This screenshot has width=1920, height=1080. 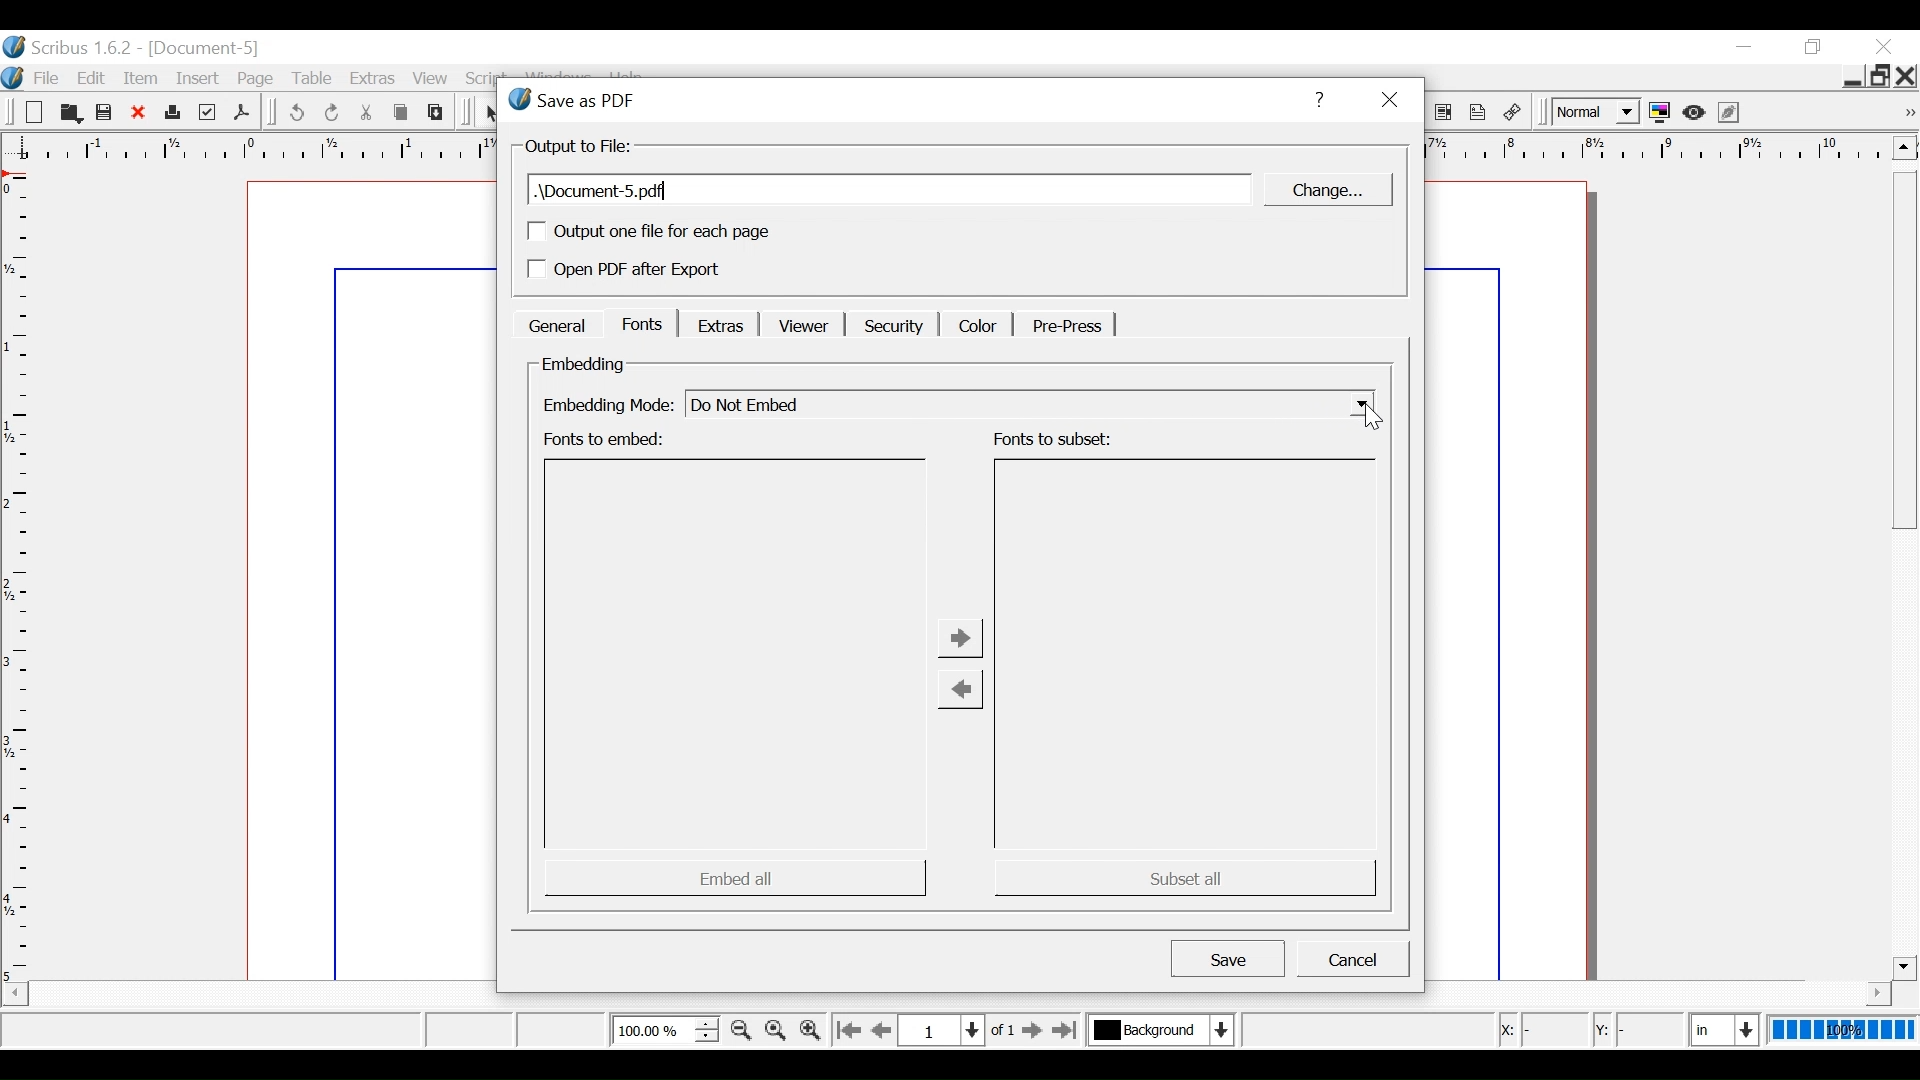 I want to click on Close, so click(x=1883, y=46).